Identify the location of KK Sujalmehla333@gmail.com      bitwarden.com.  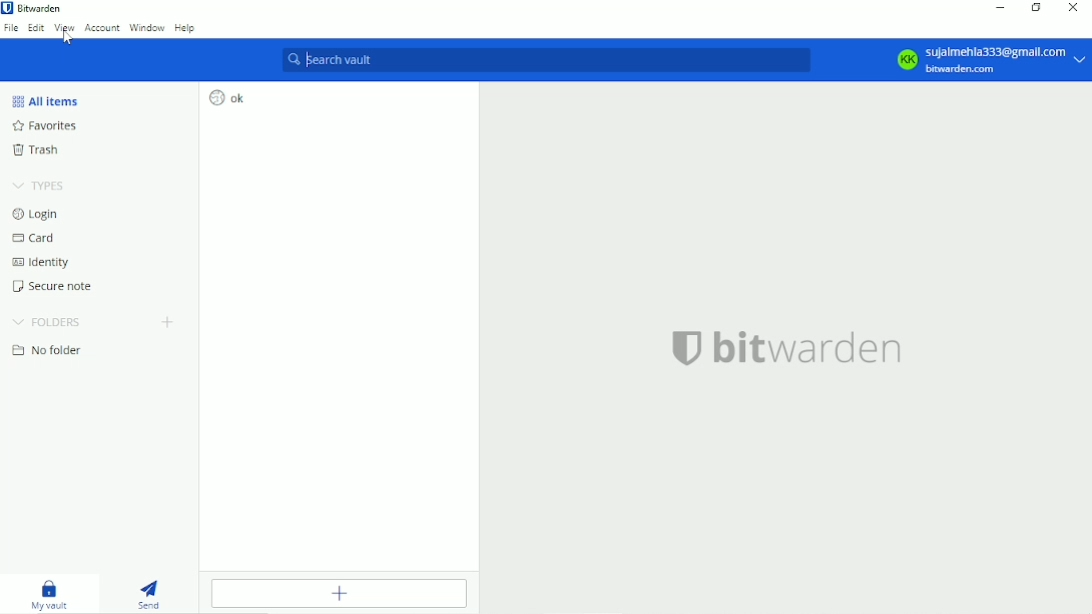
(984, 59).